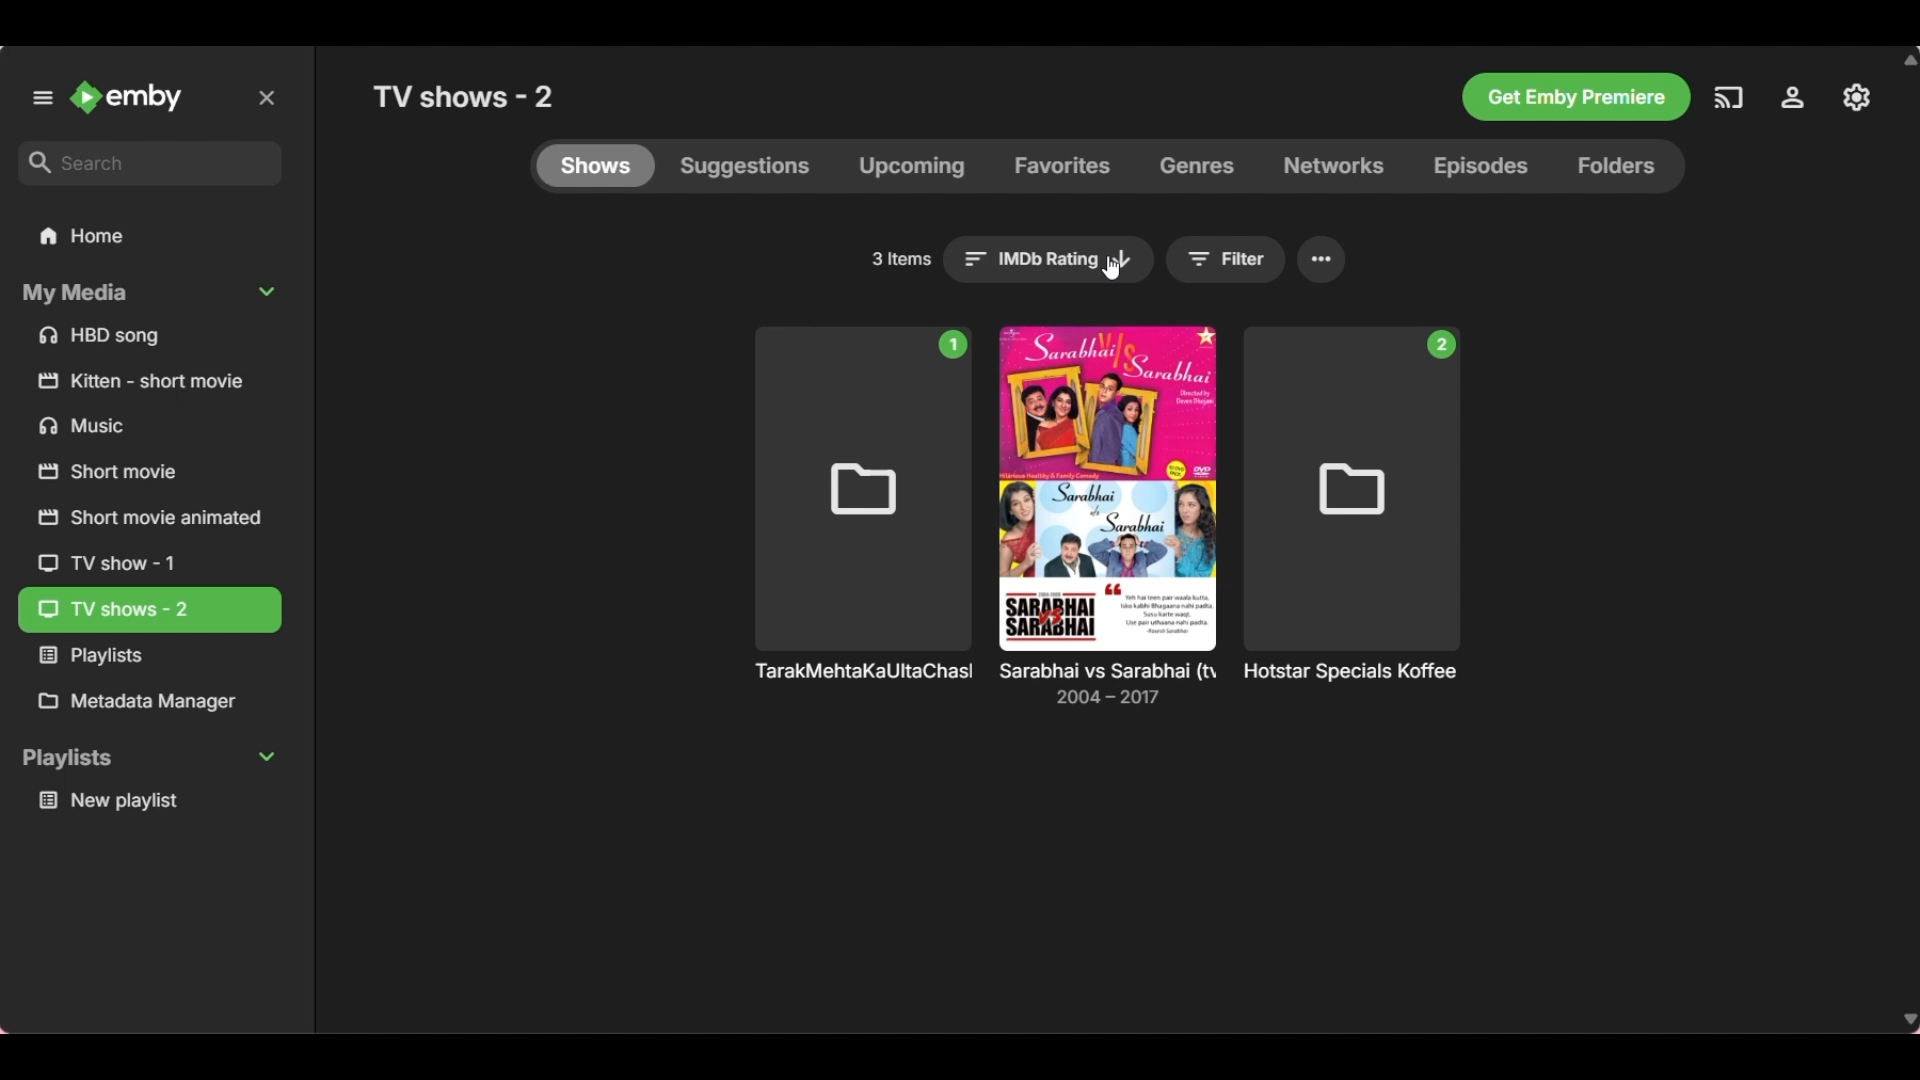 This screenshot has width=1920, height=1080. What do you see at coordinates (1799, 97) in the screenshot?
I see `` at bounding box center [1799, 97].